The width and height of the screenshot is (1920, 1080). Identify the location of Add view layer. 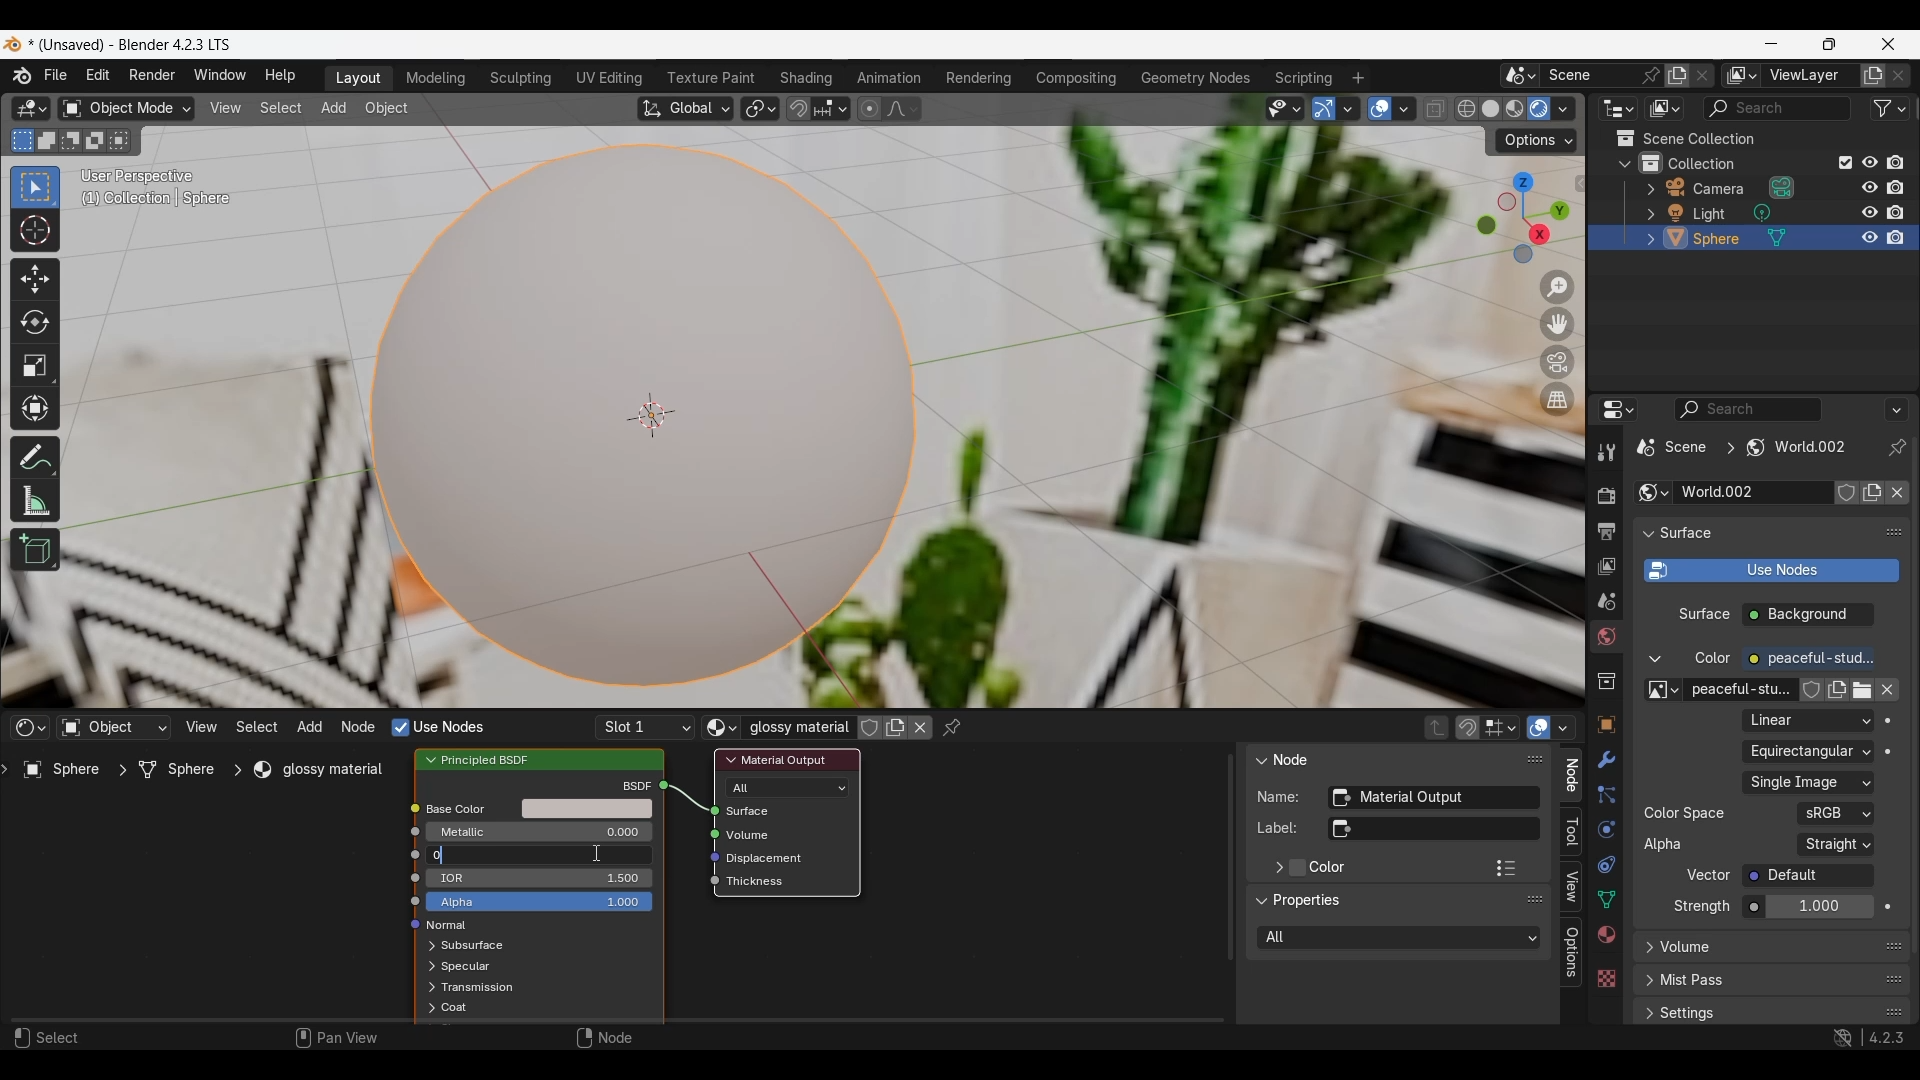
(1873, 75).